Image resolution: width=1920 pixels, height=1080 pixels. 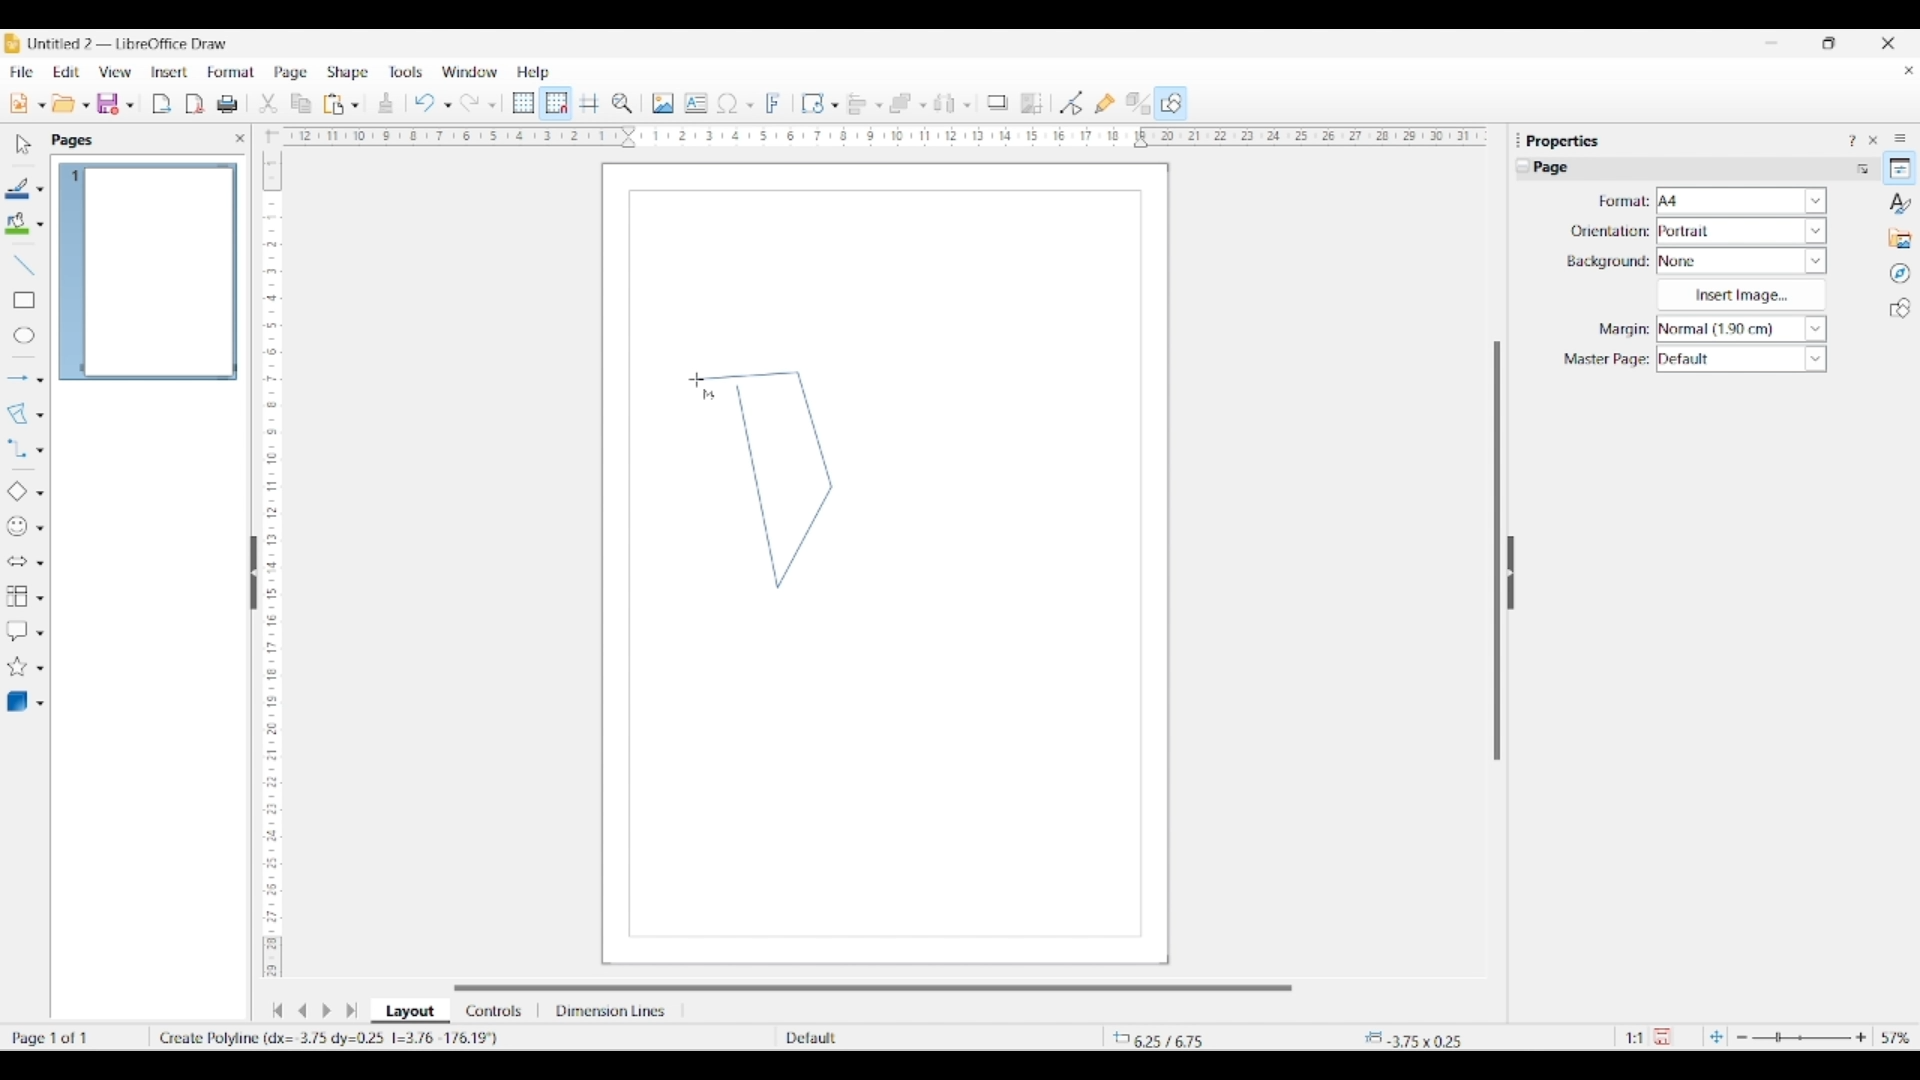 I want to click on Cursor clicking on canvas for point 5, so click(x=695, y=380).